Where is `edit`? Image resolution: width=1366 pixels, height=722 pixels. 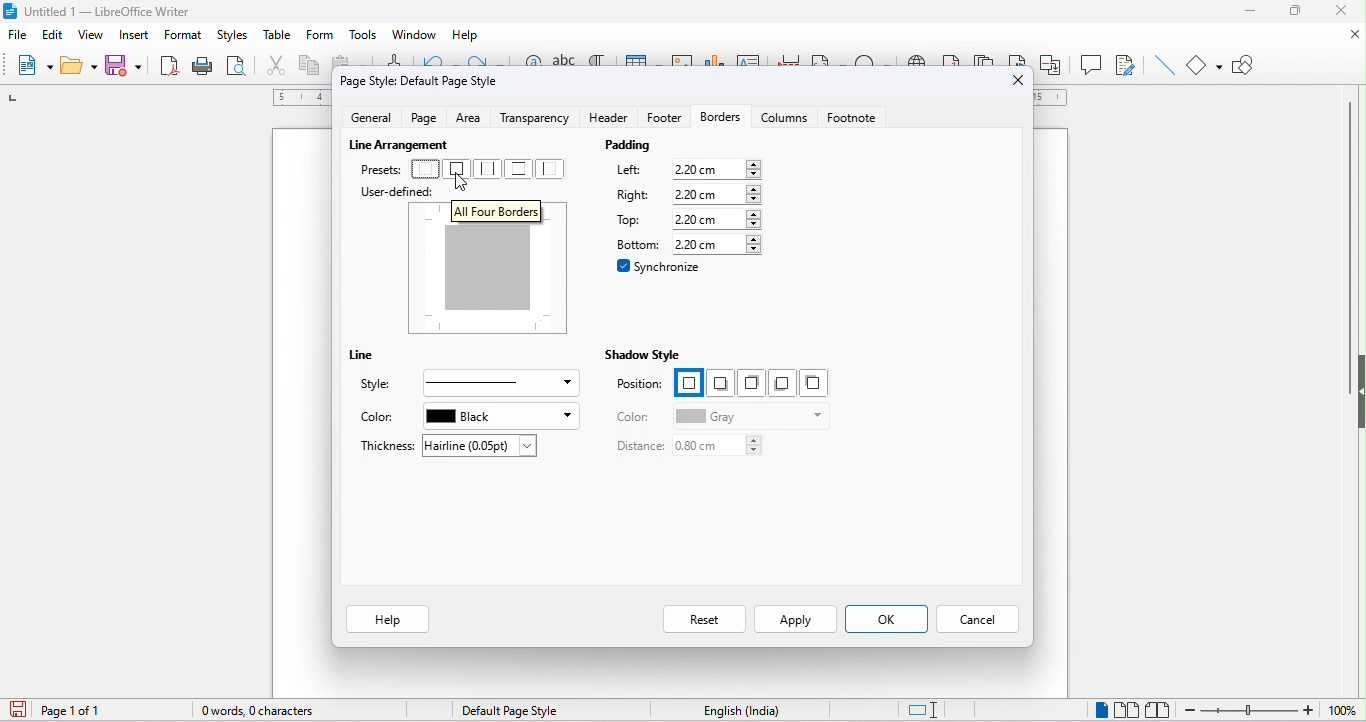 edit is located at coordinates (53, 34).